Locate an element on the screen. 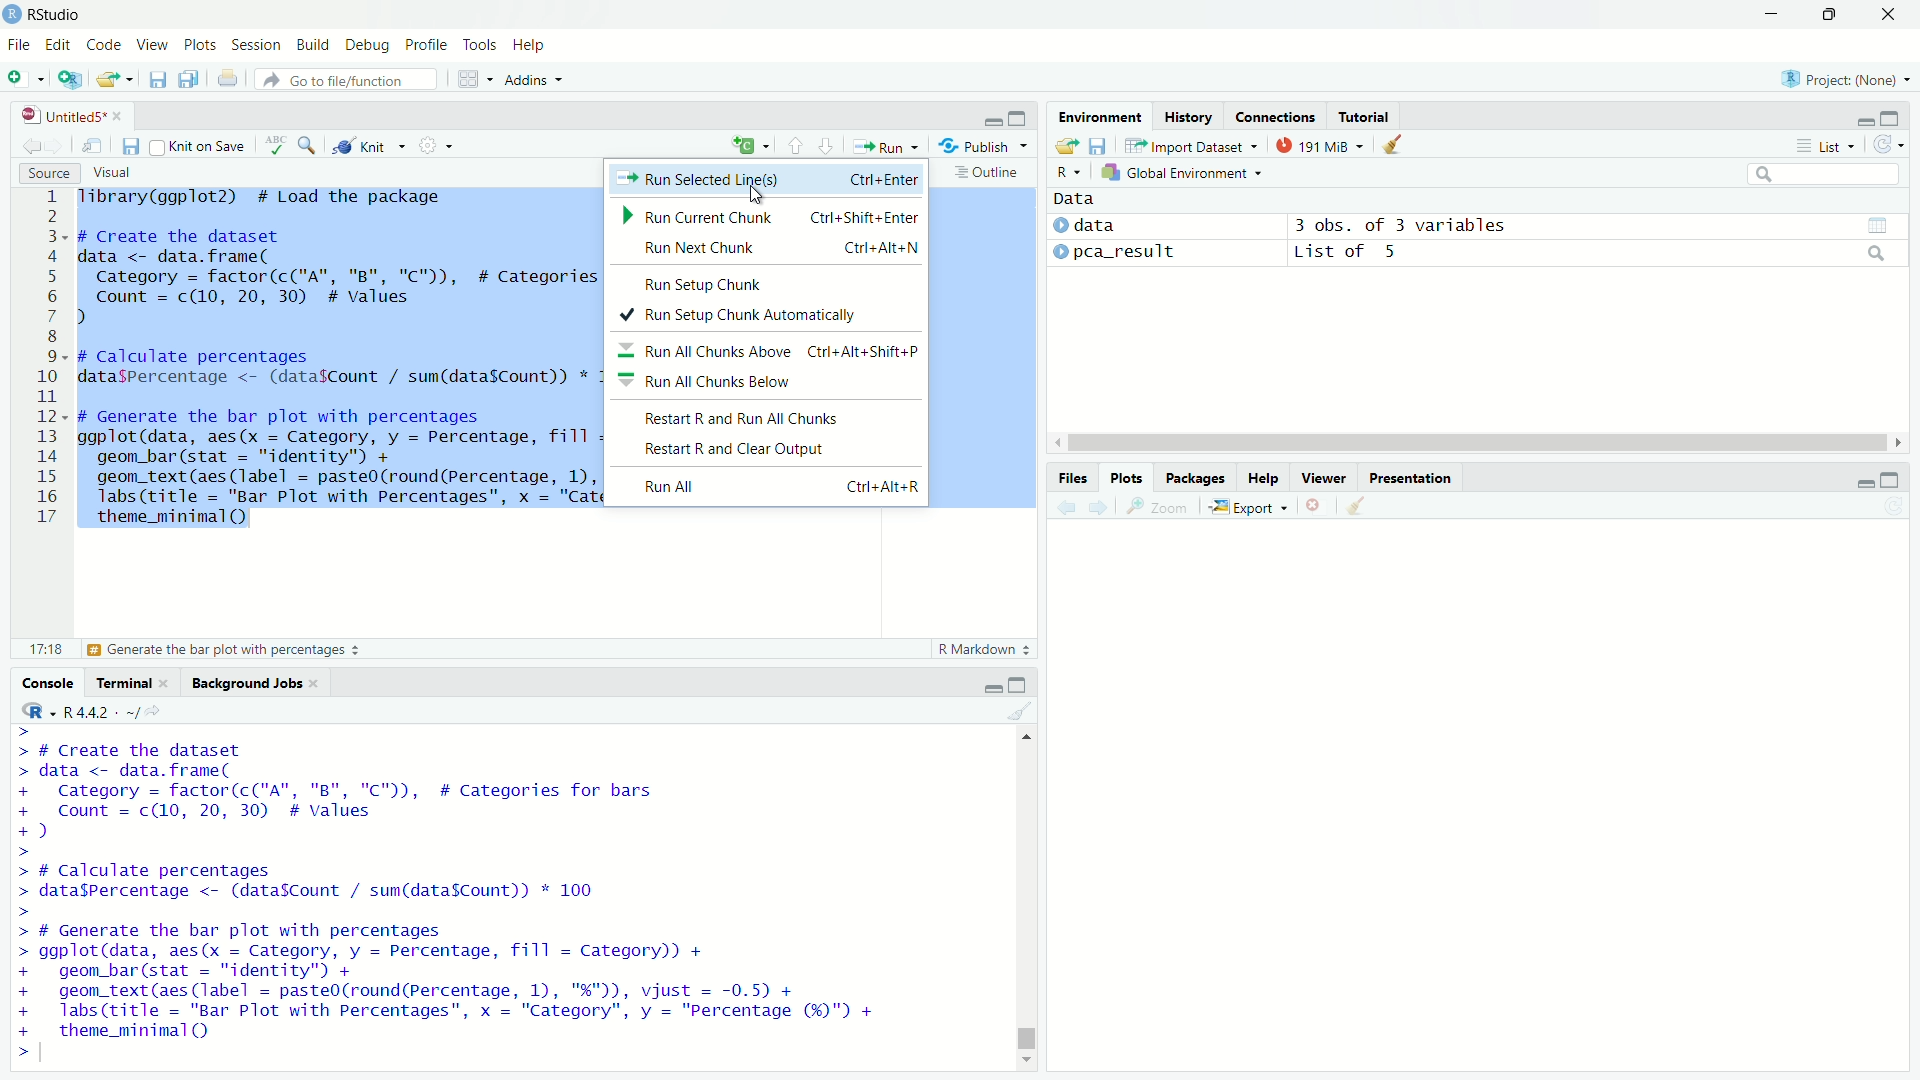  View is located at coordinates (154, 46).